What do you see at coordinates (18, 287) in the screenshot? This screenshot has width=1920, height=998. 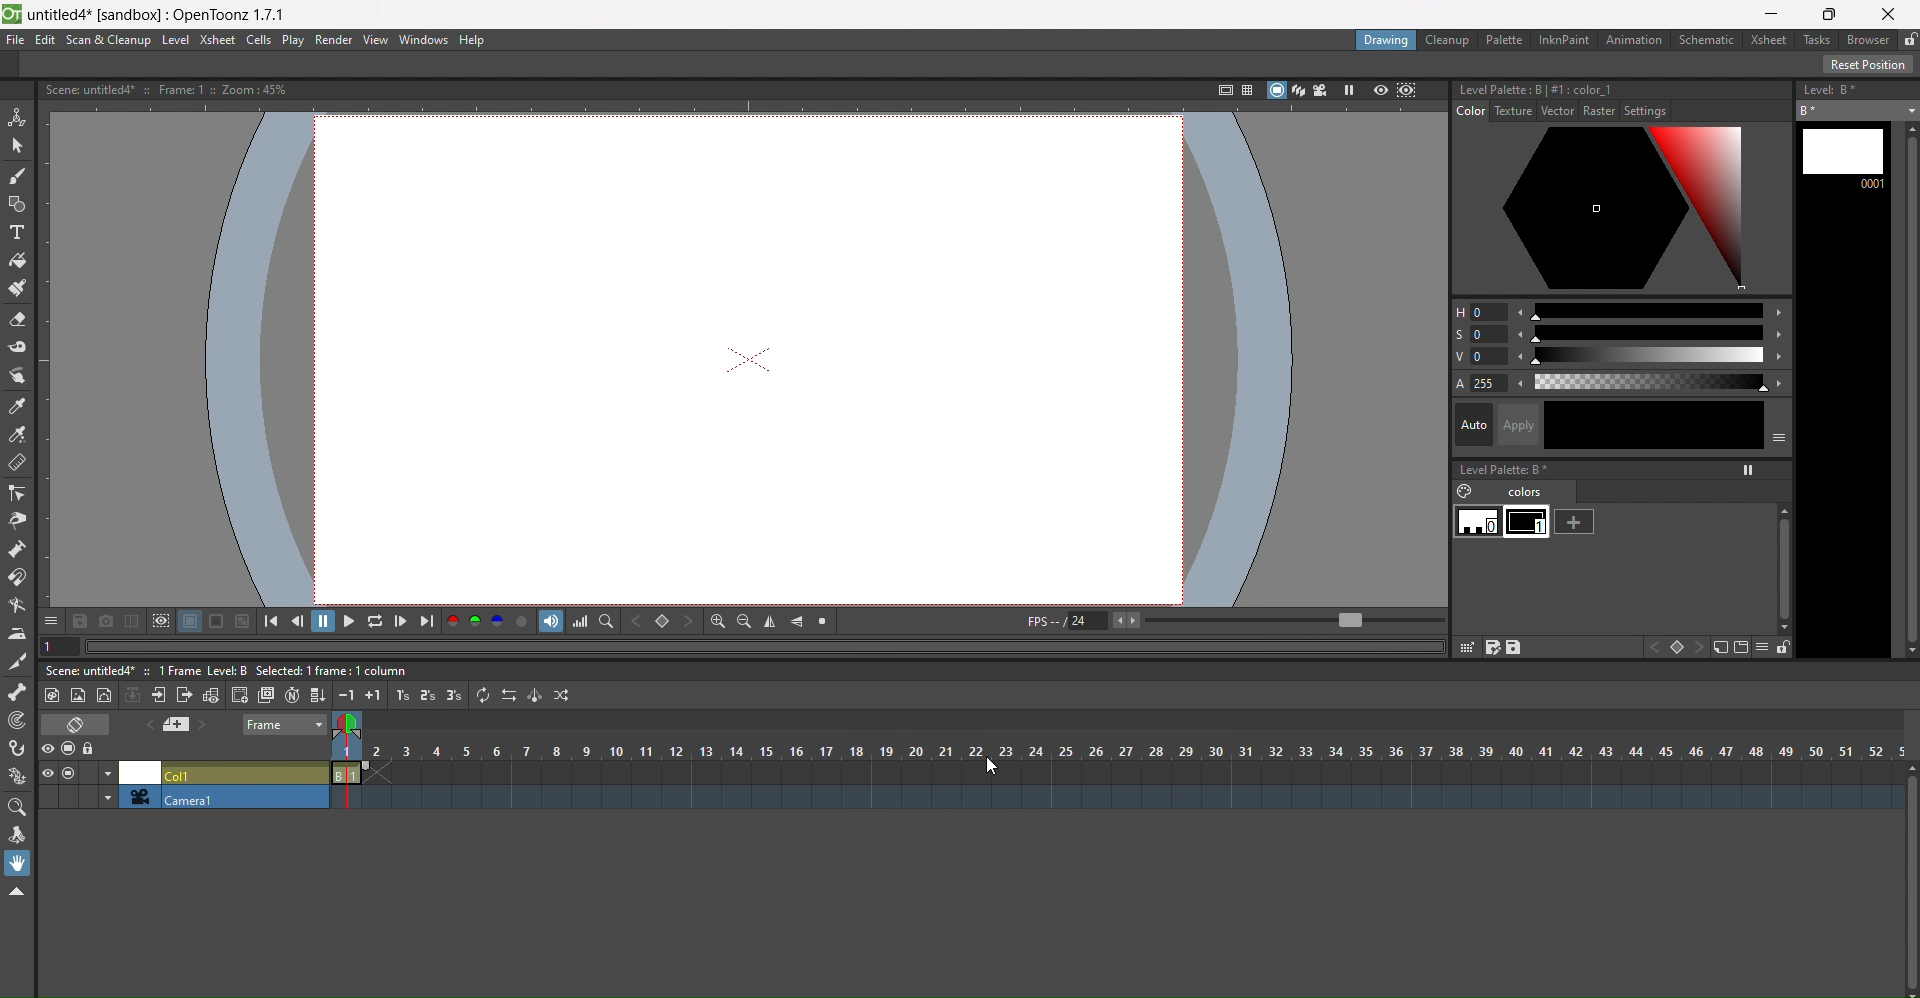 I see `paint brush tool` at bounding box center [18, 287].